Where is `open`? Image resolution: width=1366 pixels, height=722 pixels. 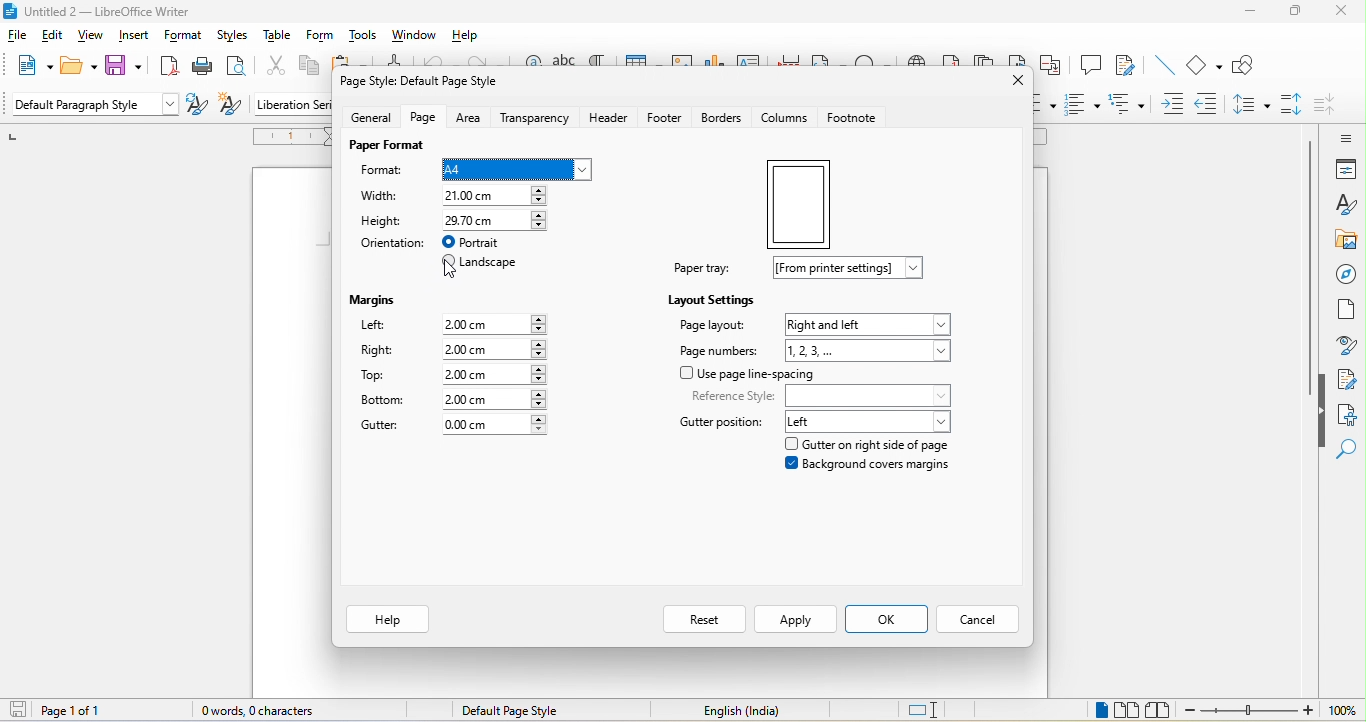
open is located at coordinates (76, 67).